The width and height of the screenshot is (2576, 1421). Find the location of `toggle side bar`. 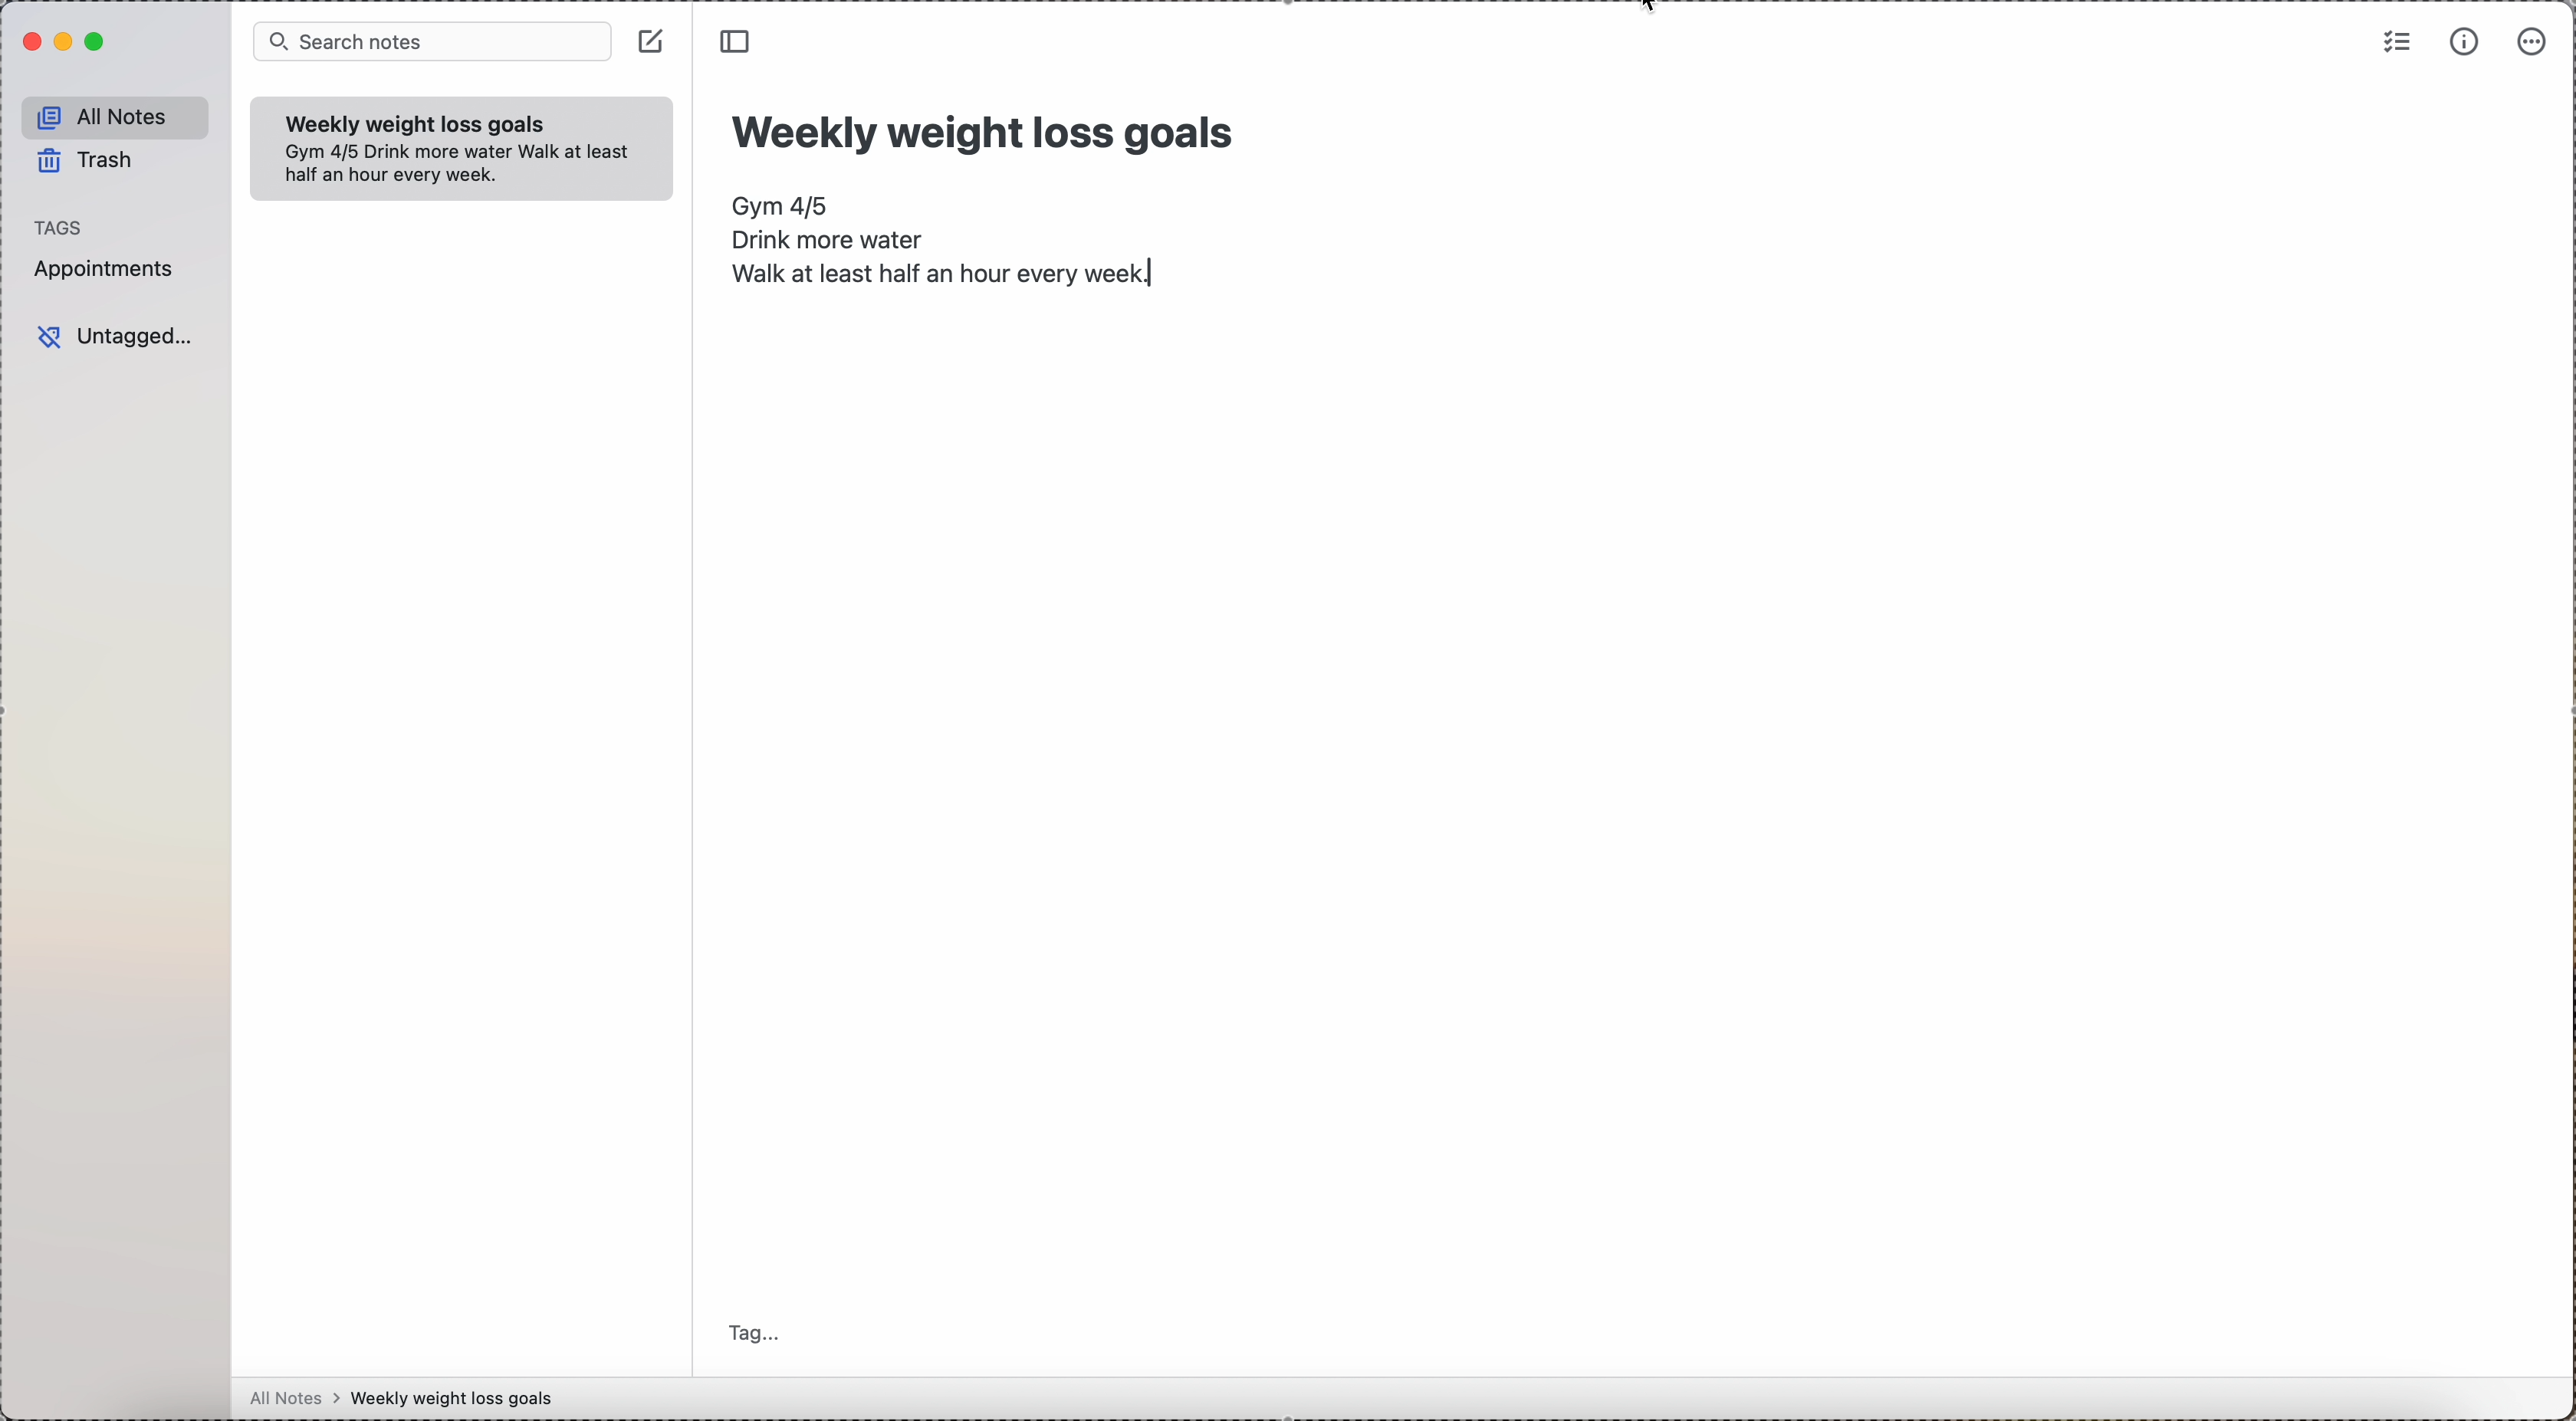

toggle side bar is located at coordinates (740, 42).